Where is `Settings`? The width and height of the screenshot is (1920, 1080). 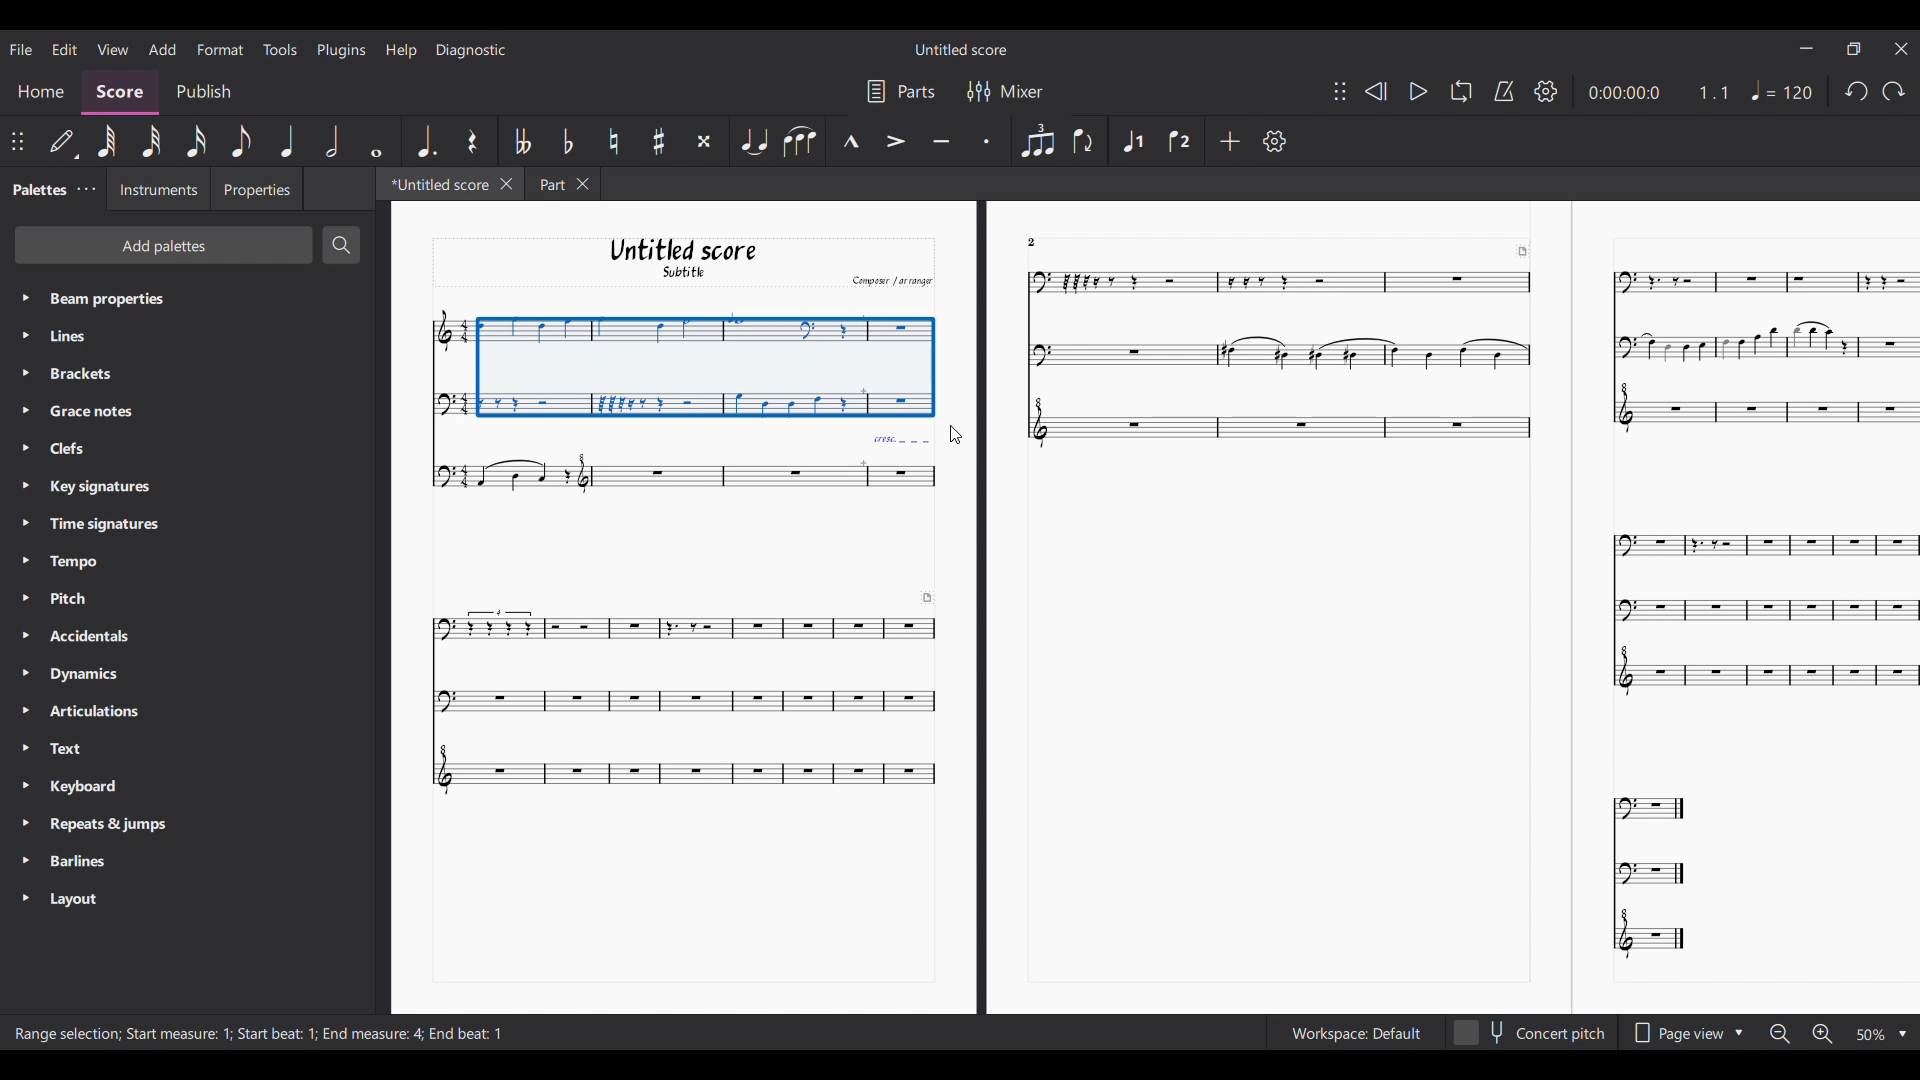
Settings is located at coordinates (1274, 141).